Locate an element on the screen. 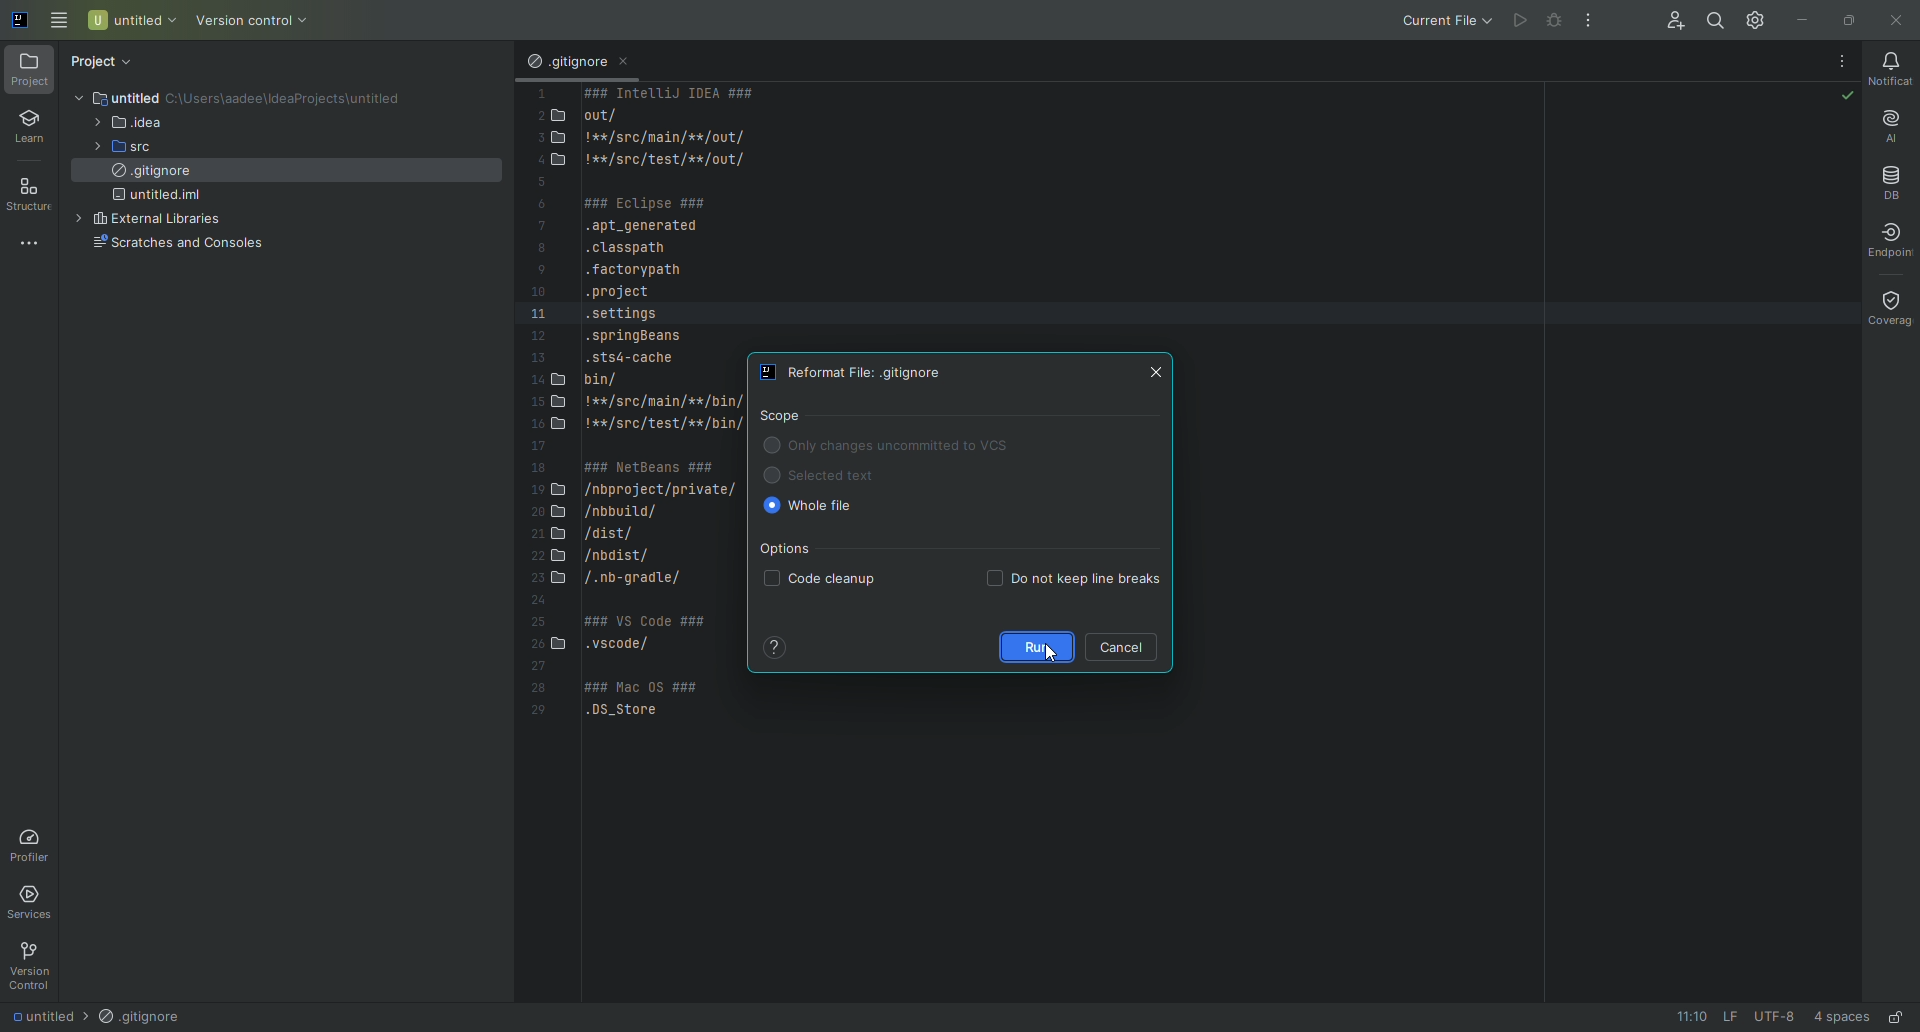  Project is located at coordinates (107, 58).